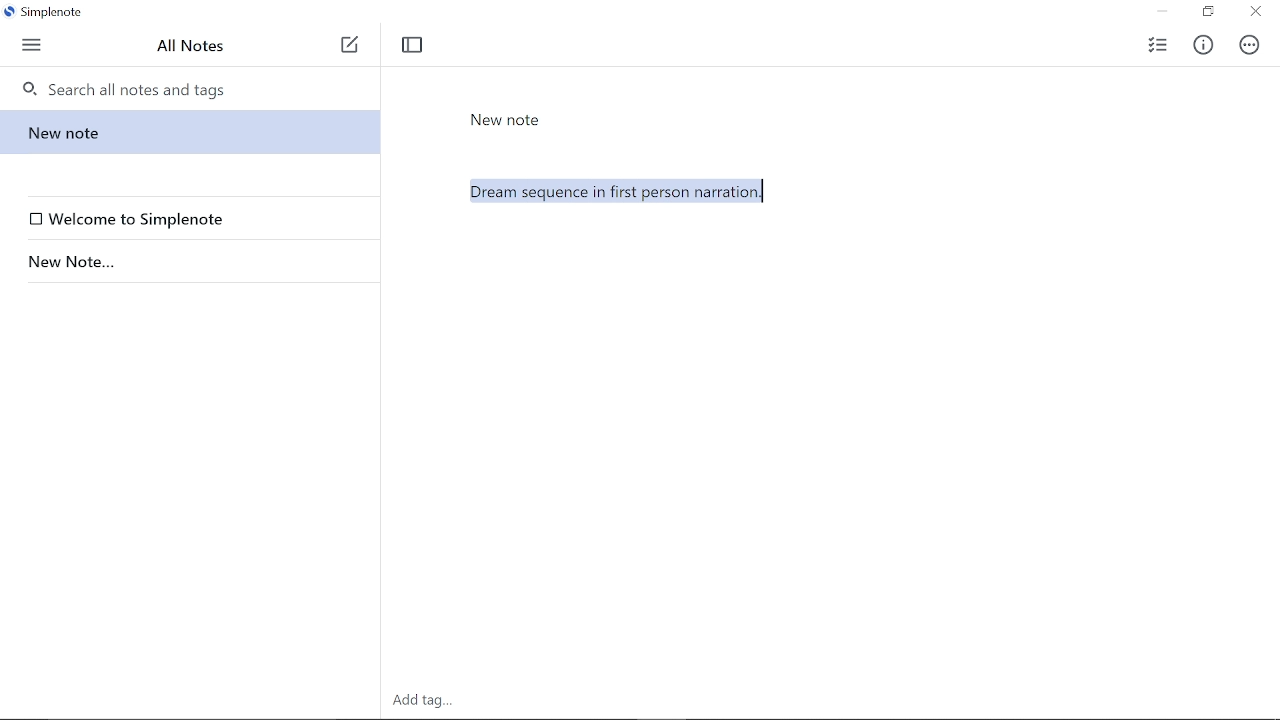  I want to click on Welcome to Simplenote, so click(194, 219).